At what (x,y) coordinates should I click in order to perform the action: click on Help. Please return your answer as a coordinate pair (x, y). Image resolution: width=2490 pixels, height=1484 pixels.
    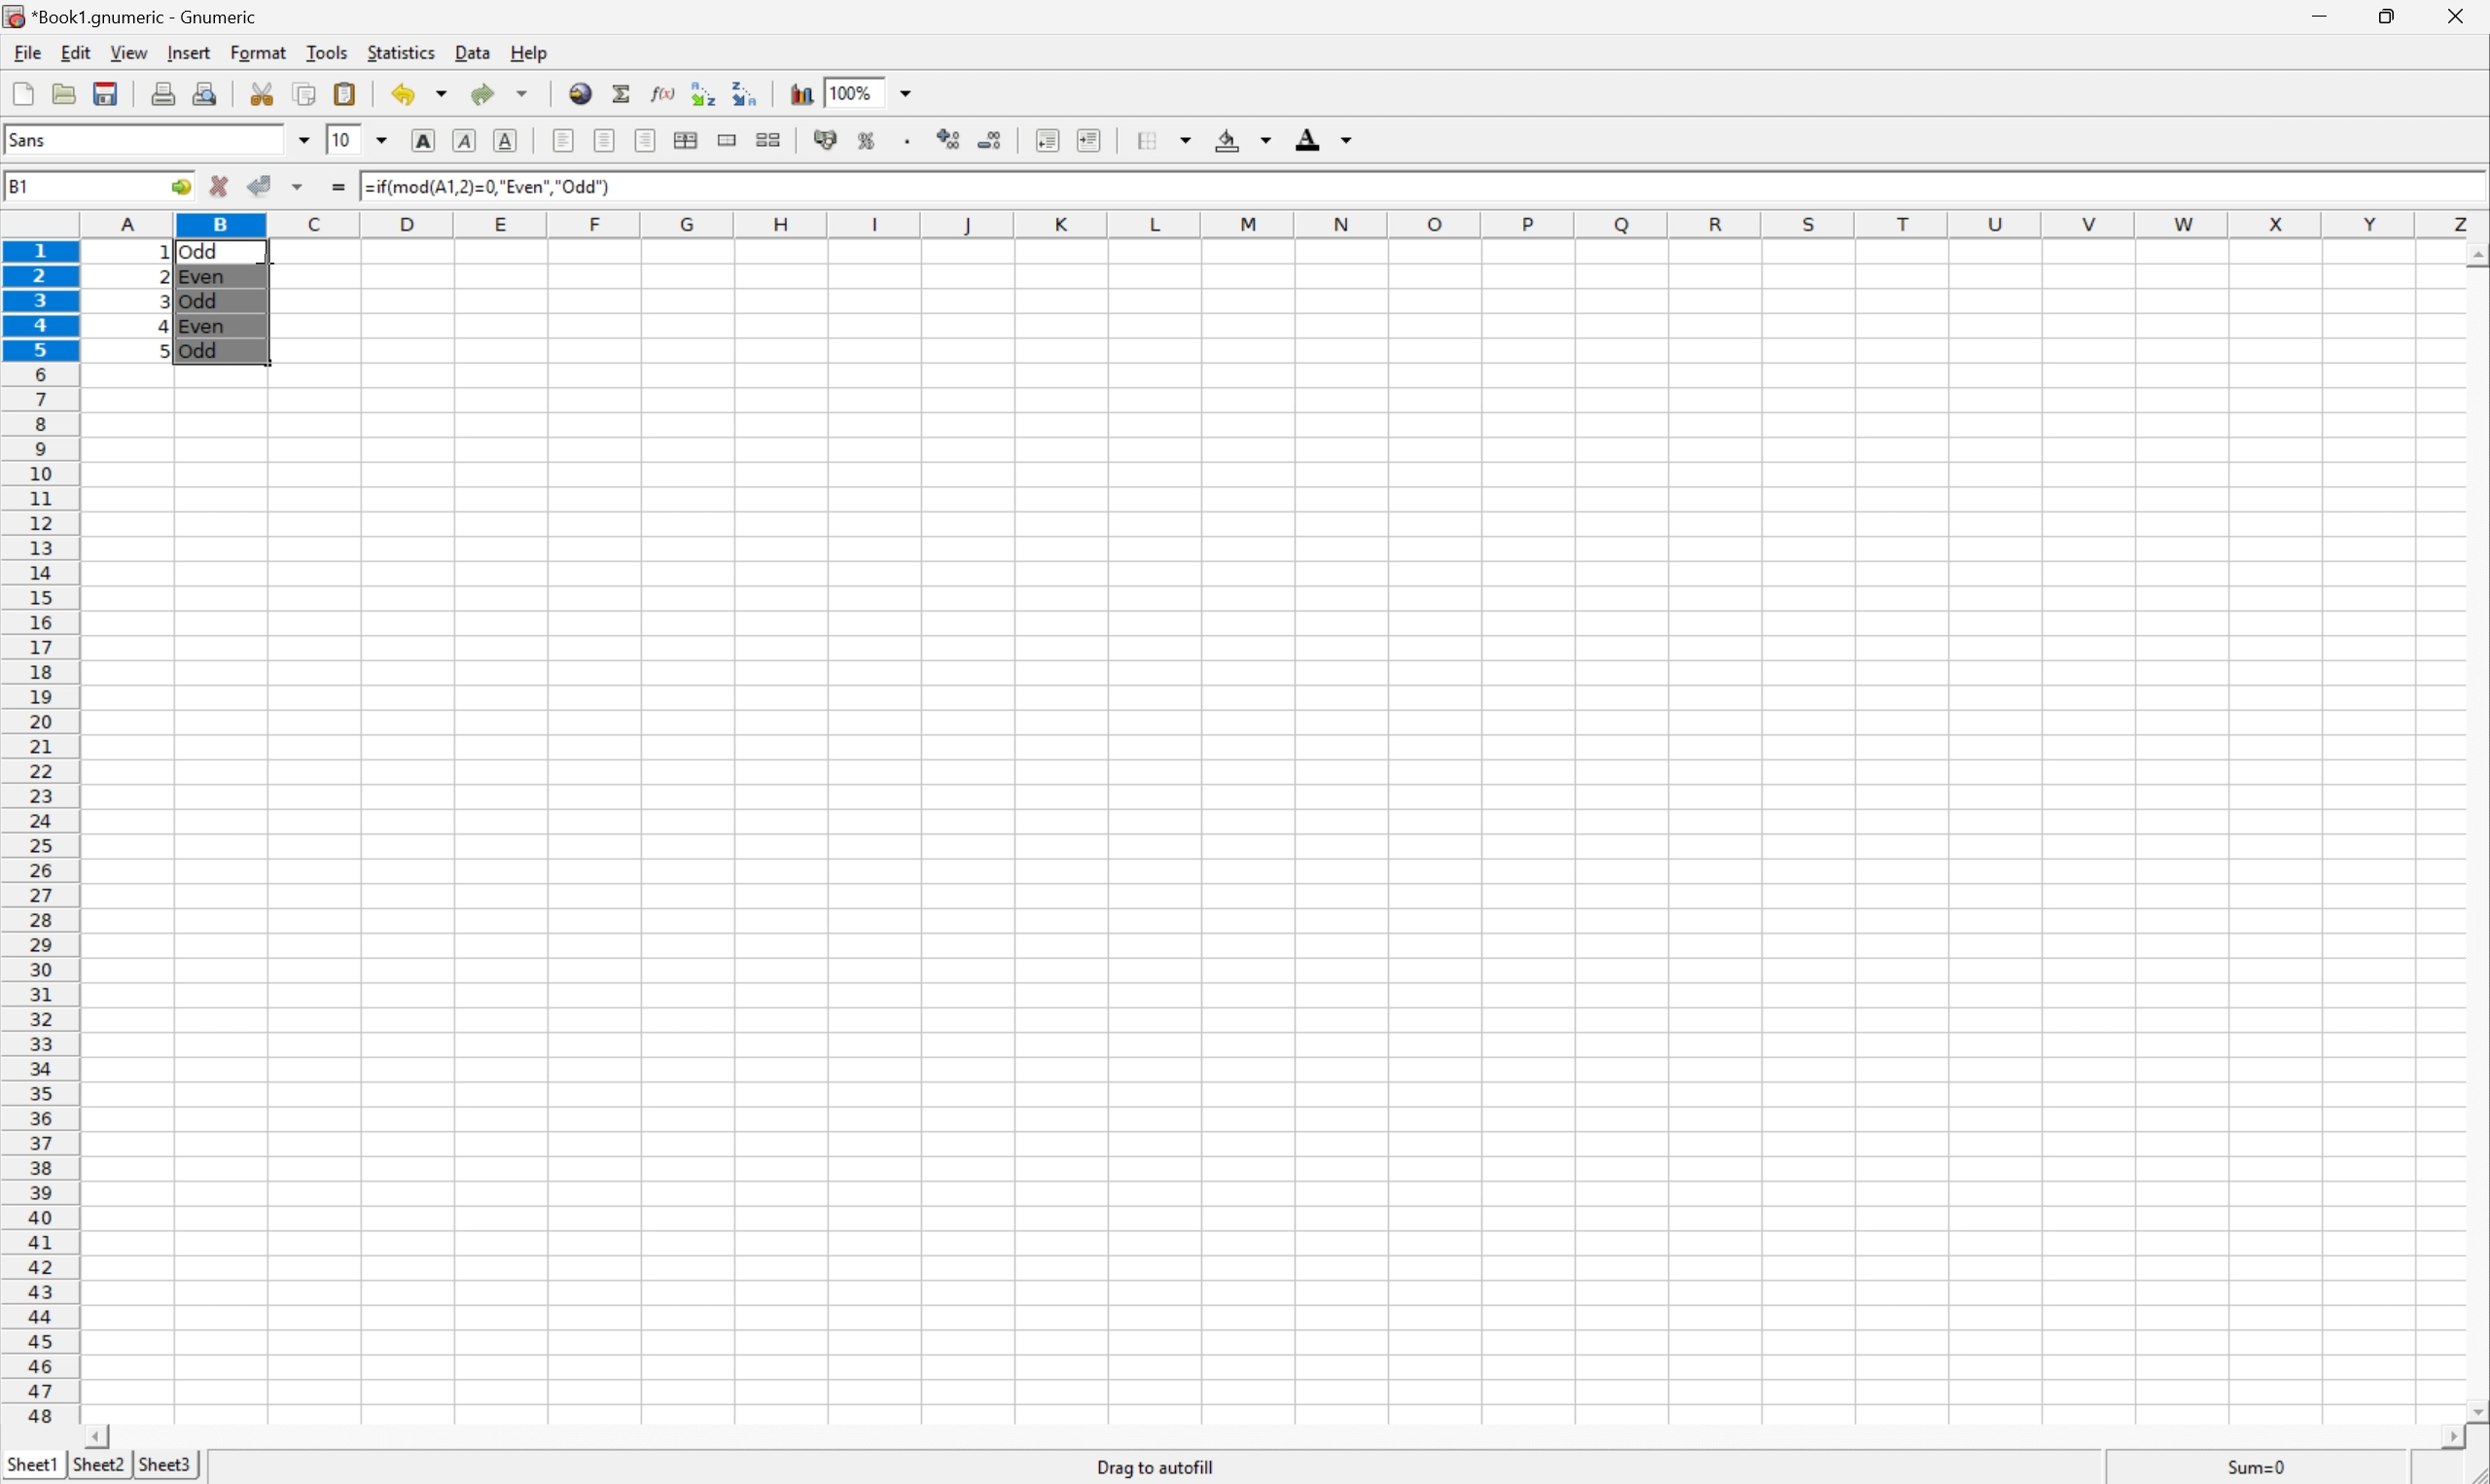
    Looking at the image, I should click on (532, 52).